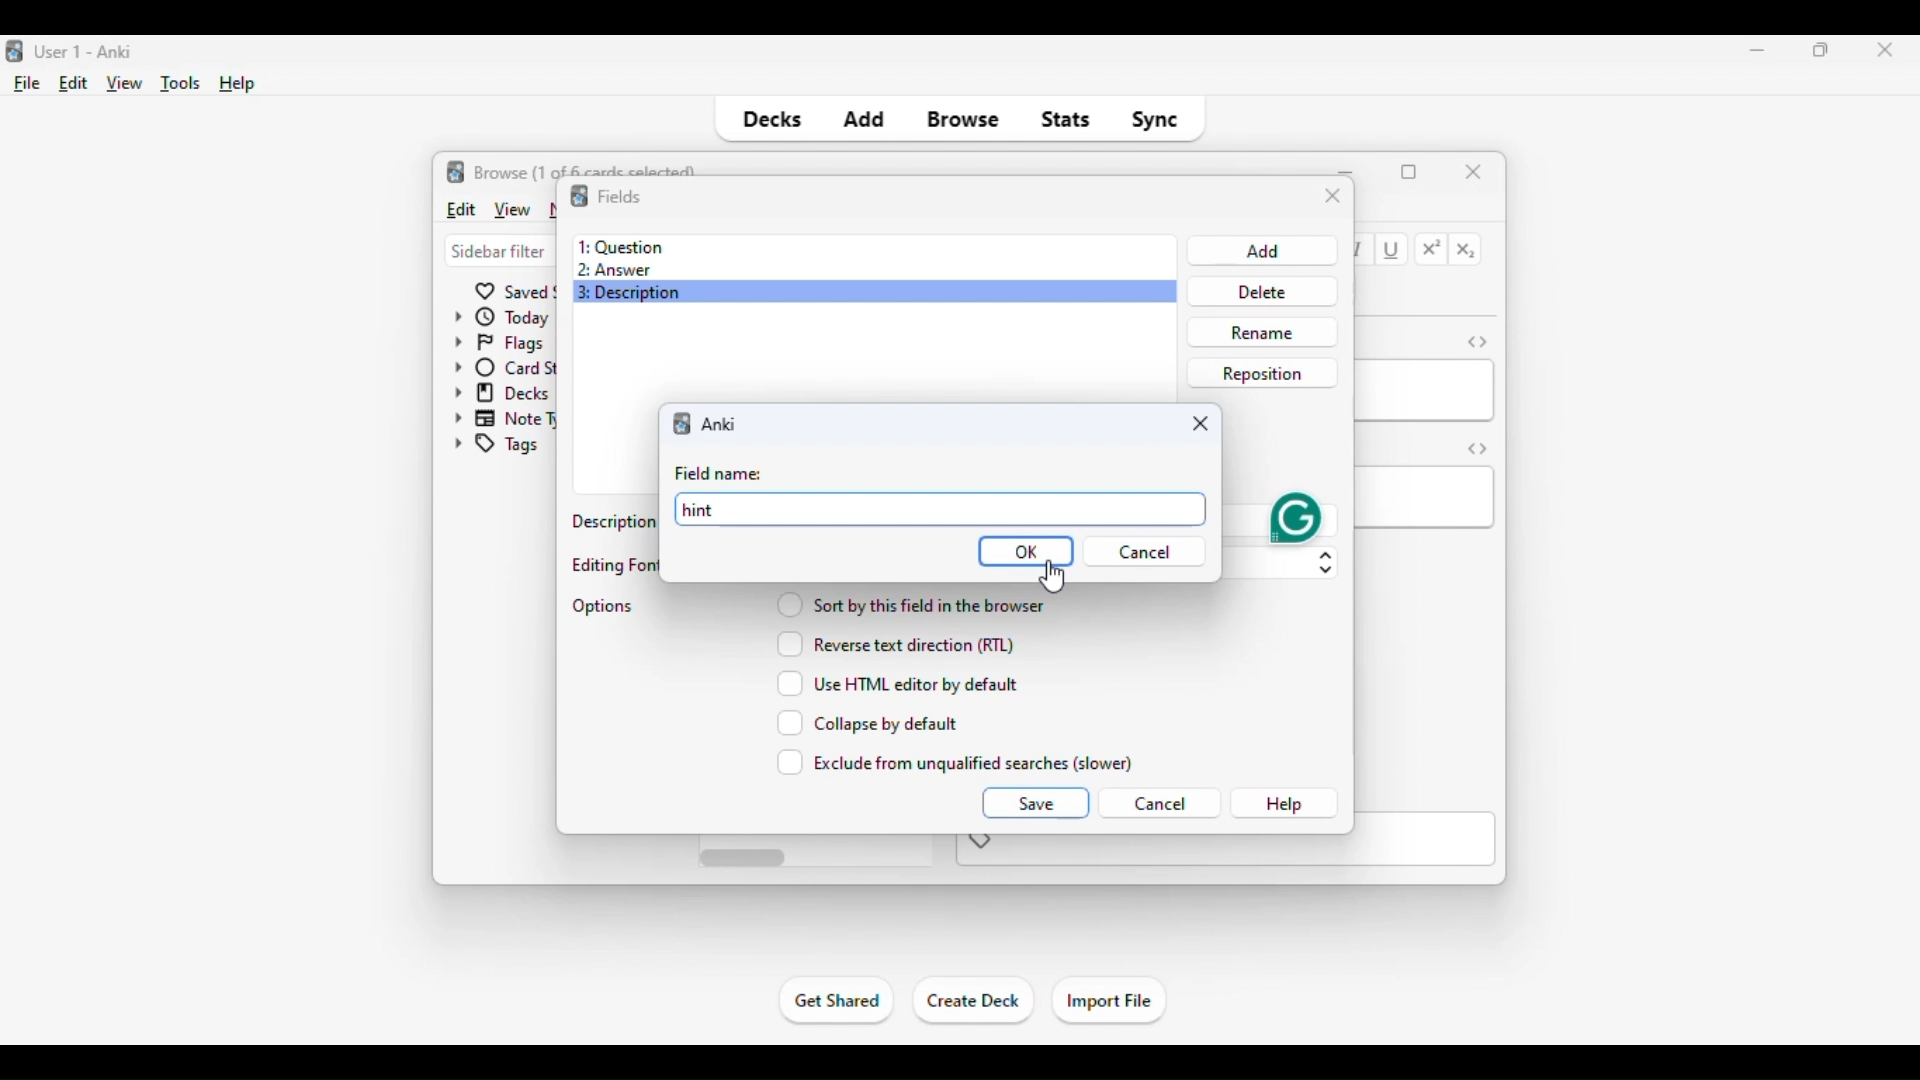 The width and height of the screenshot is (1920, 1080). Describe the element at coordinates (863, 120) in the screenshot. I see `add` at that location.